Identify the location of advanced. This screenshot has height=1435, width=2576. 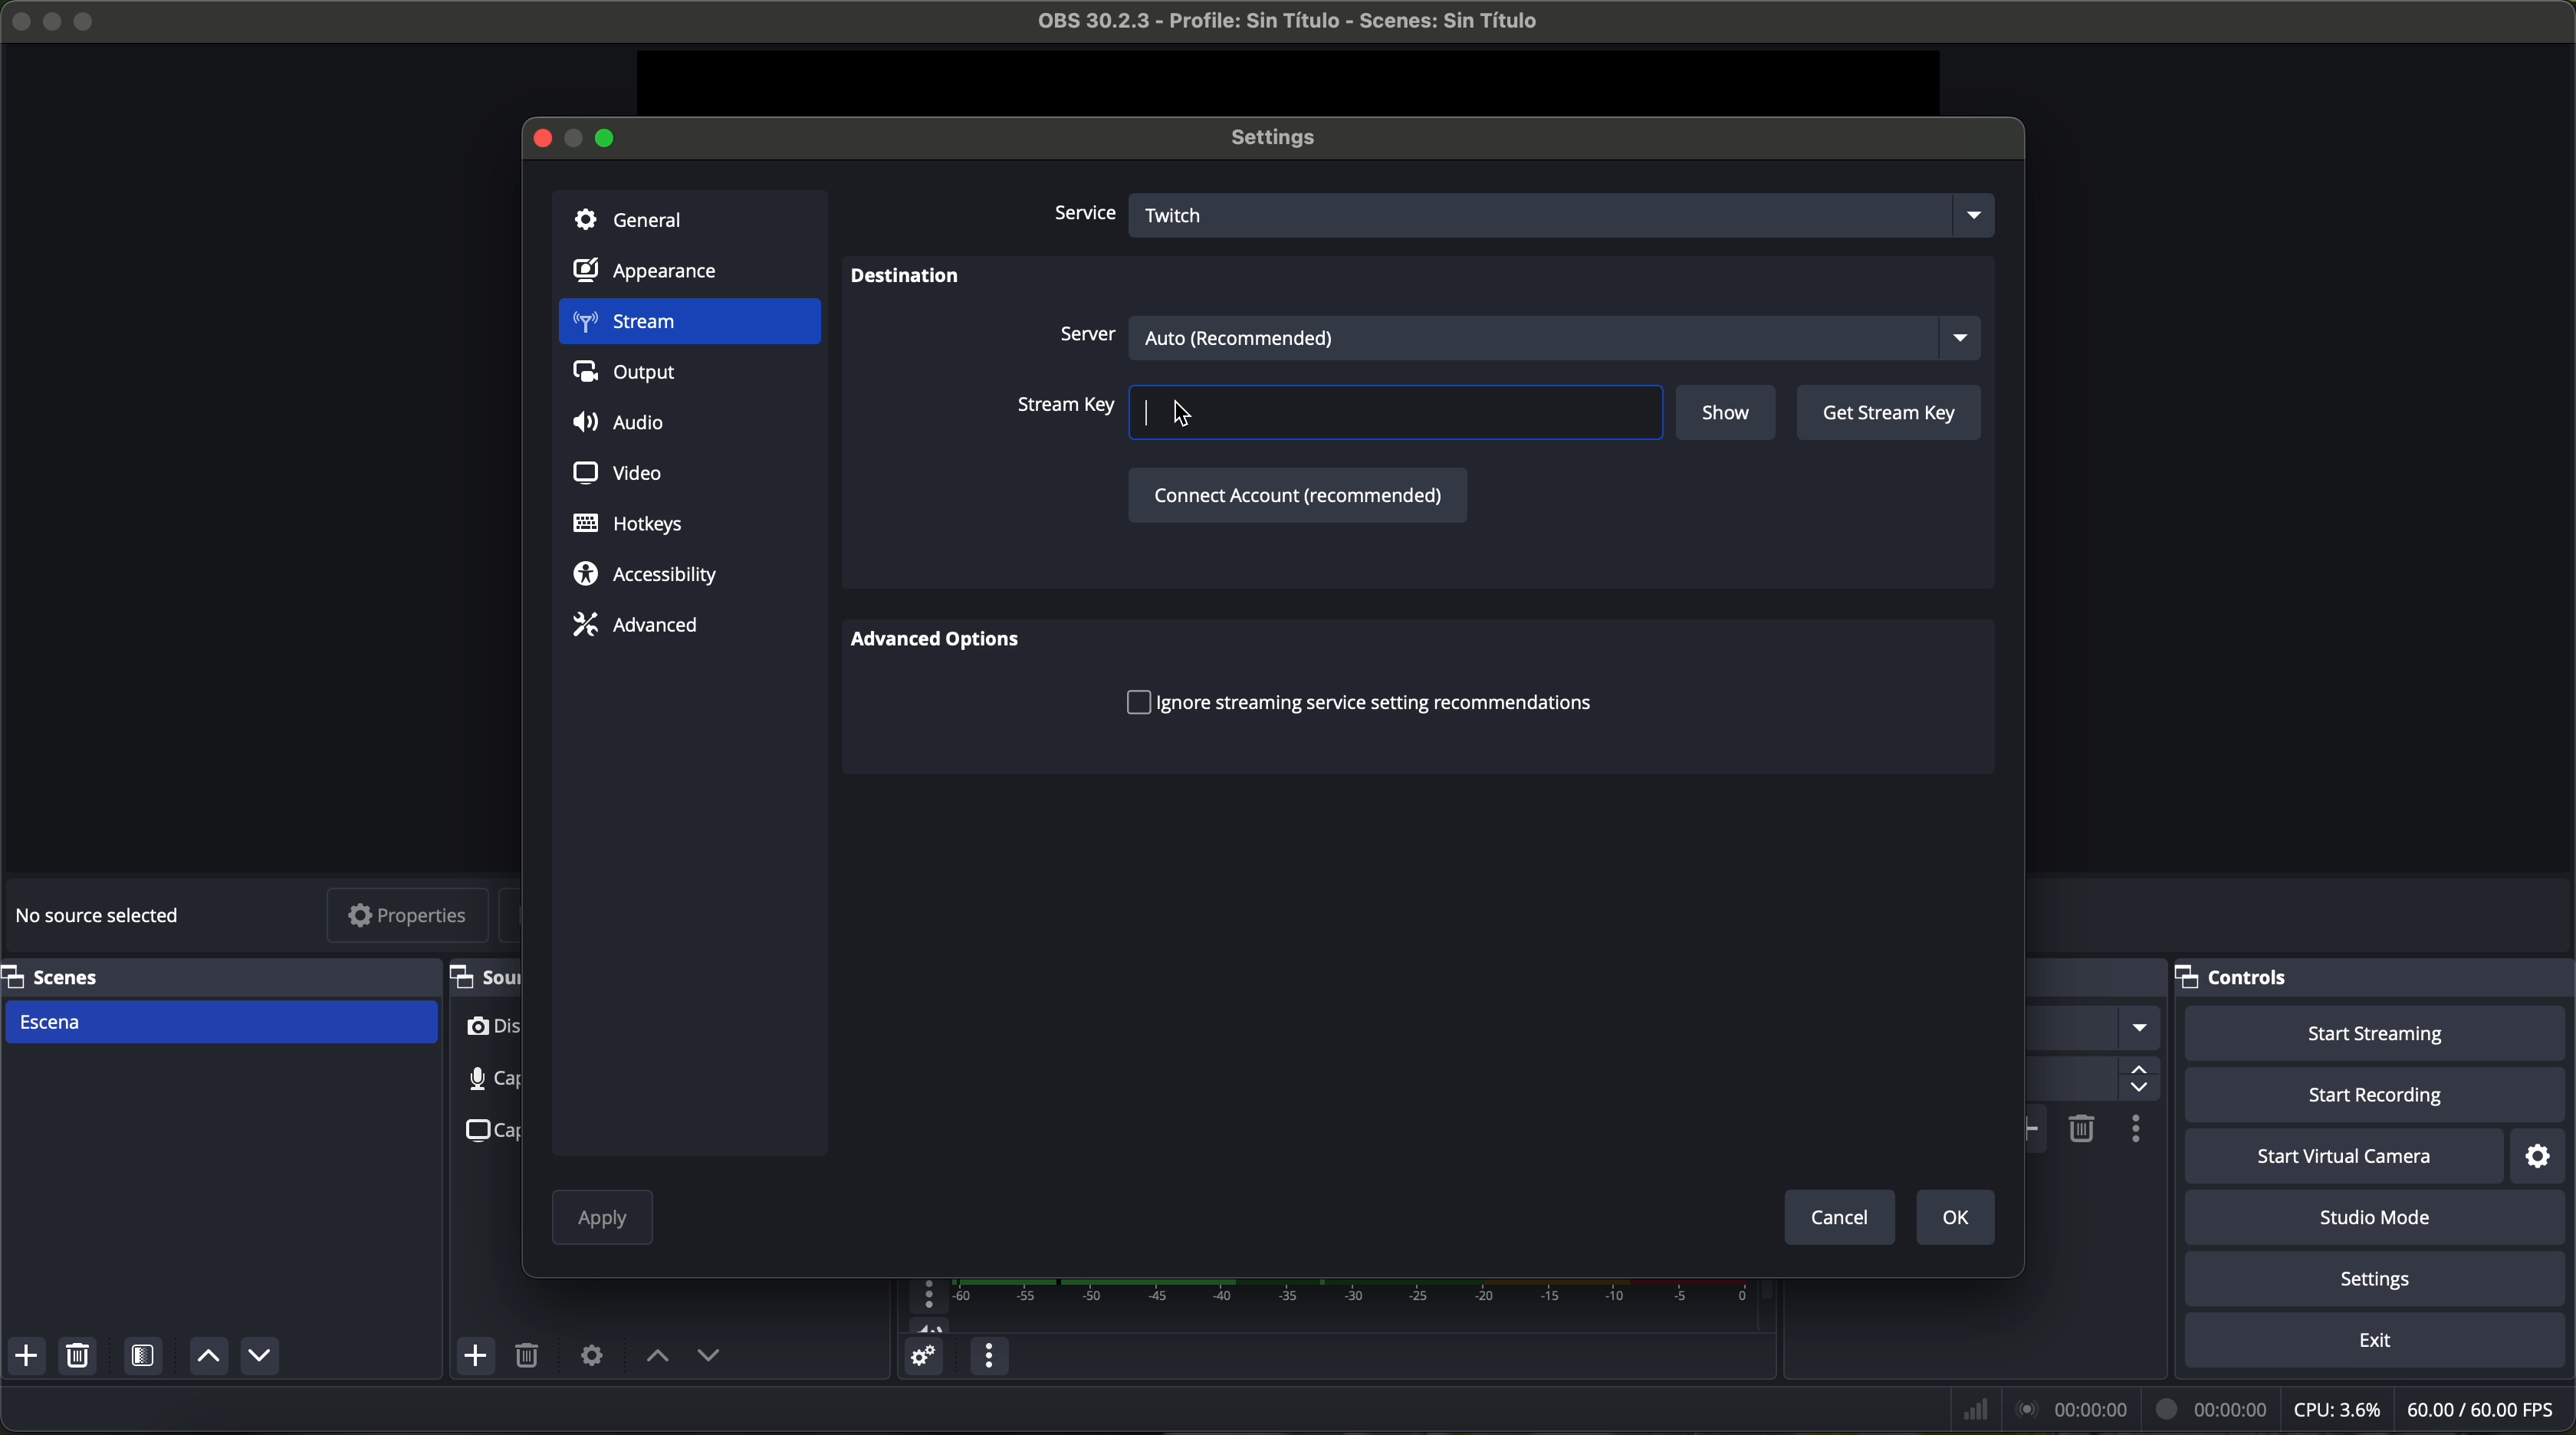
(635, 624).